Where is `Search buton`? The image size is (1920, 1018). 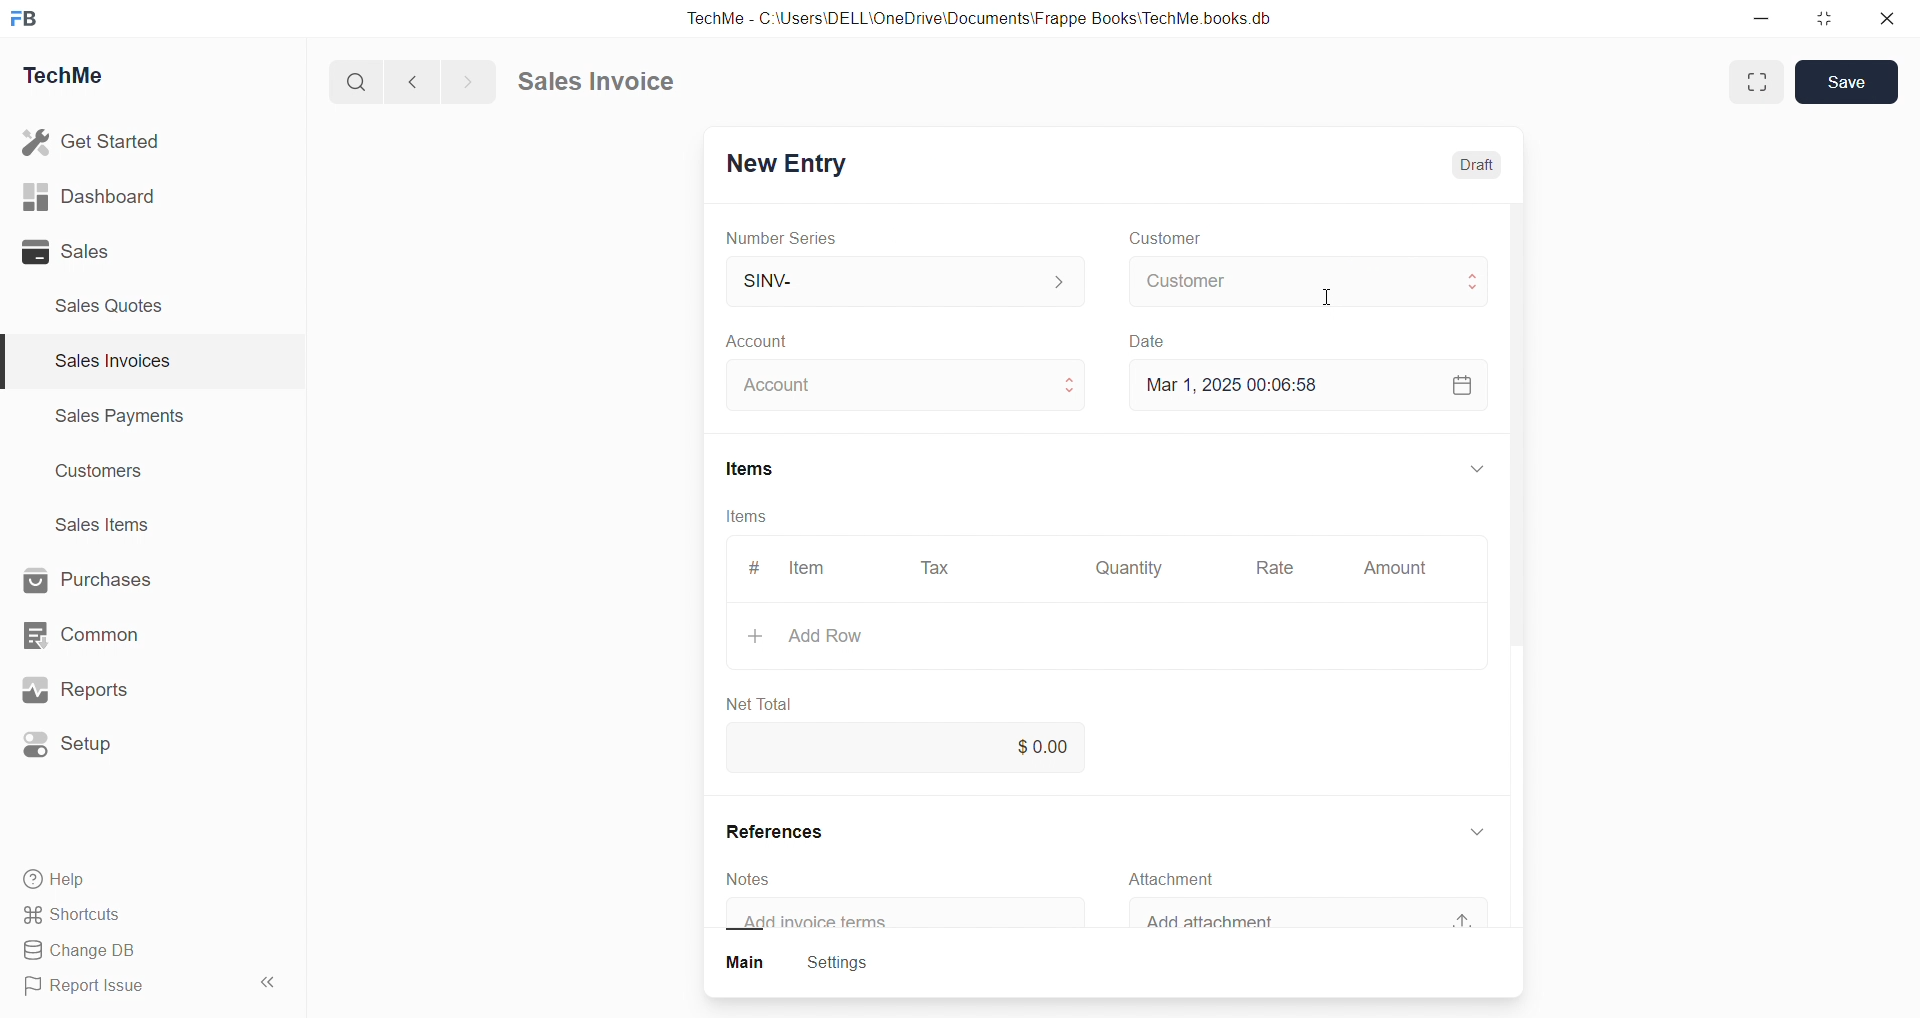 Search buton is located at coordinates (359, 82).